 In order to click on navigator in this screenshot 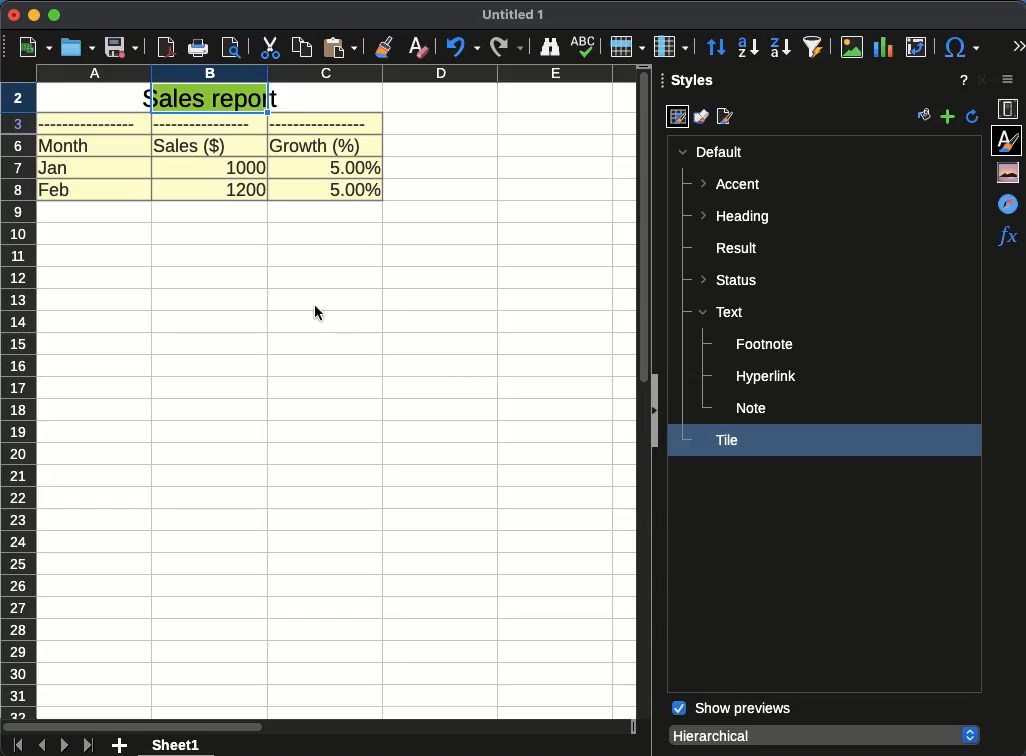, I will do `click(1011, 203)`.